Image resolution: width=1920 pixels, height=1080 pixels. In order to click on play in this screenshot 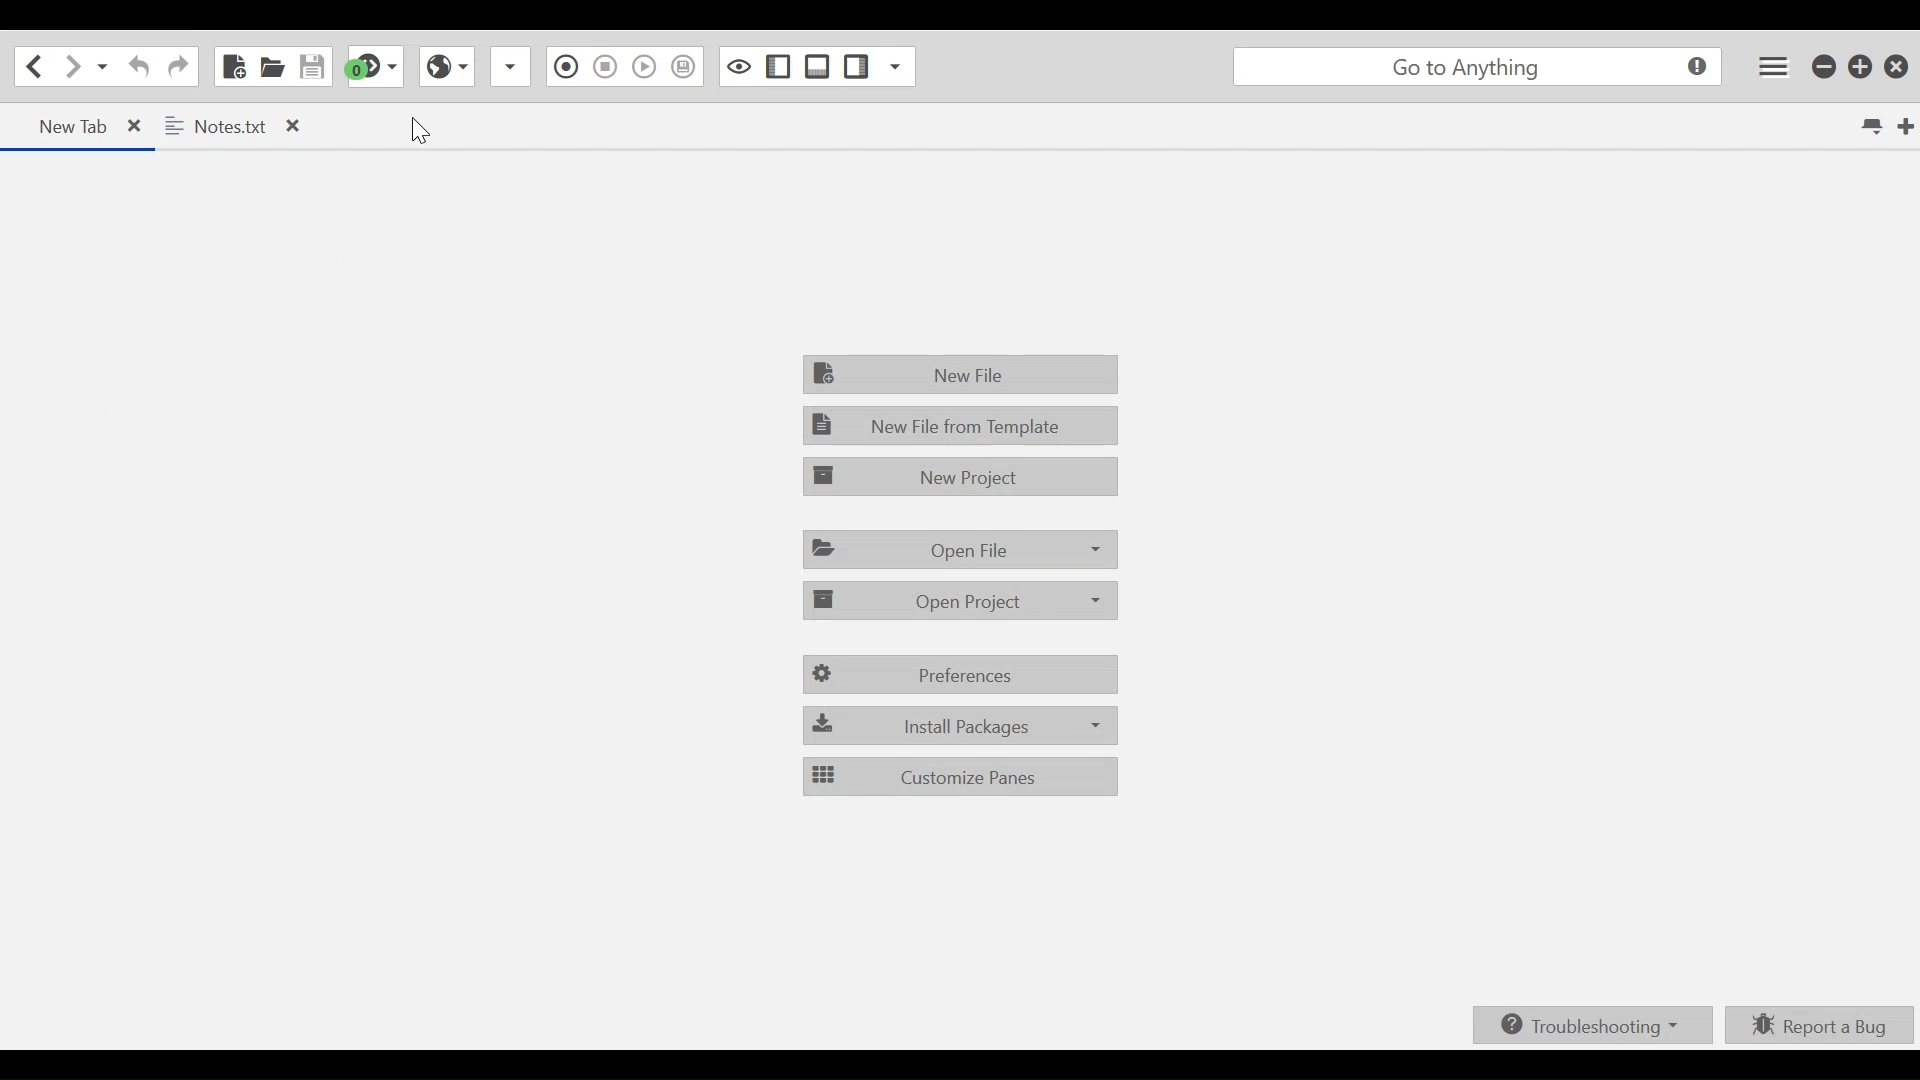, I will do `click(684, 66)`.